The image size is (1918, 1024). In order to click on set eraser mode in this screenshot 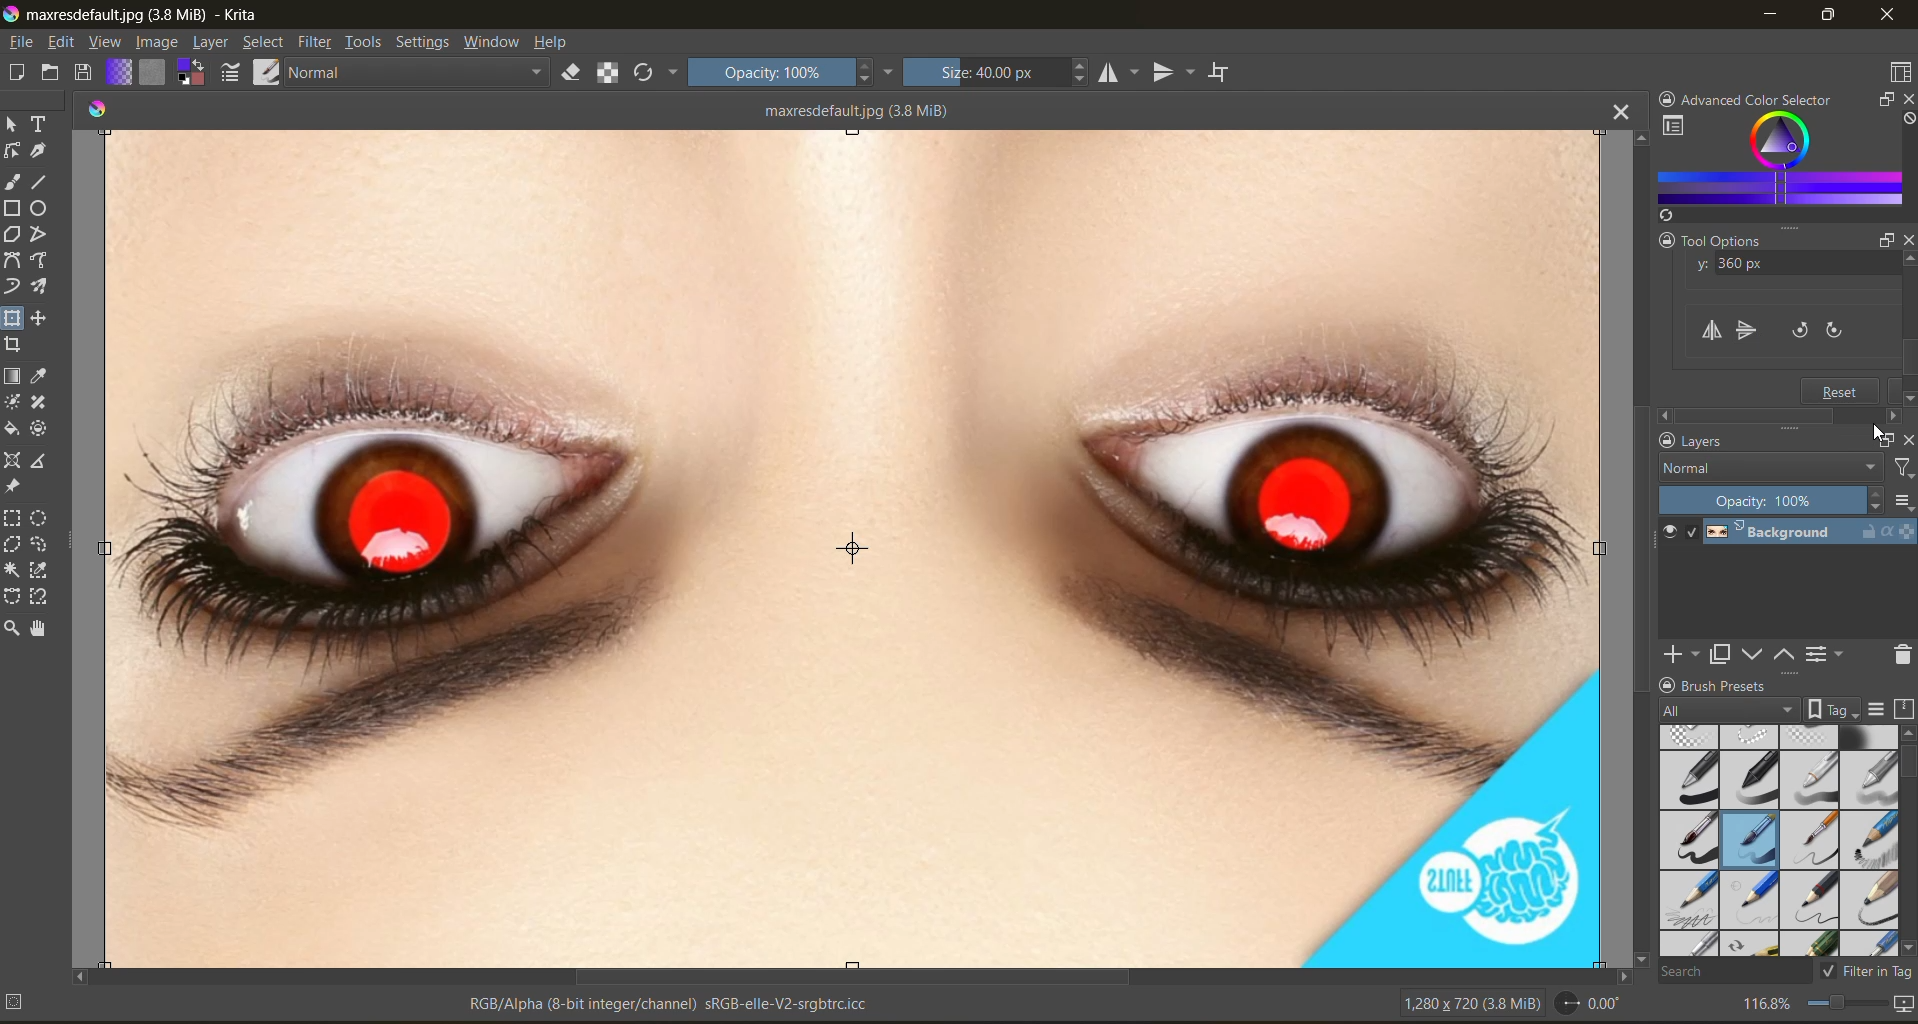, I will do `click(577, 72)`.